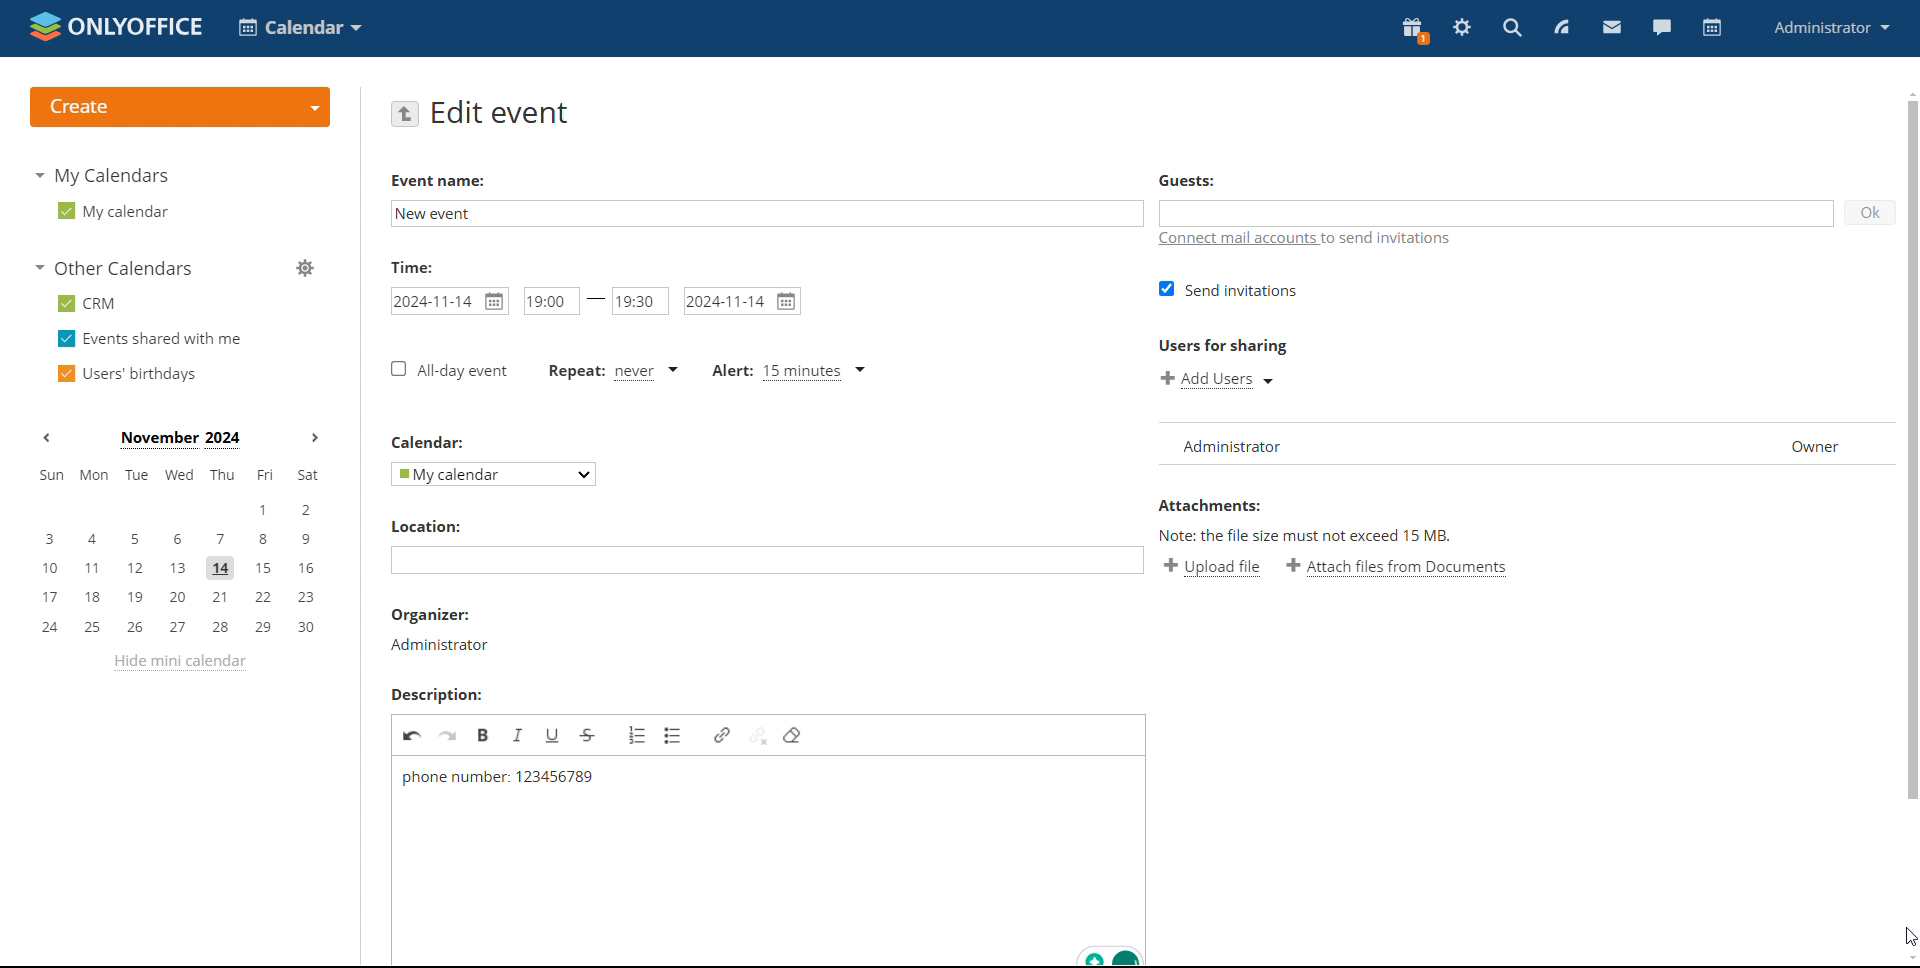 This screenshot has width=1920, height=968. I want to click on location, so click(439, 528).